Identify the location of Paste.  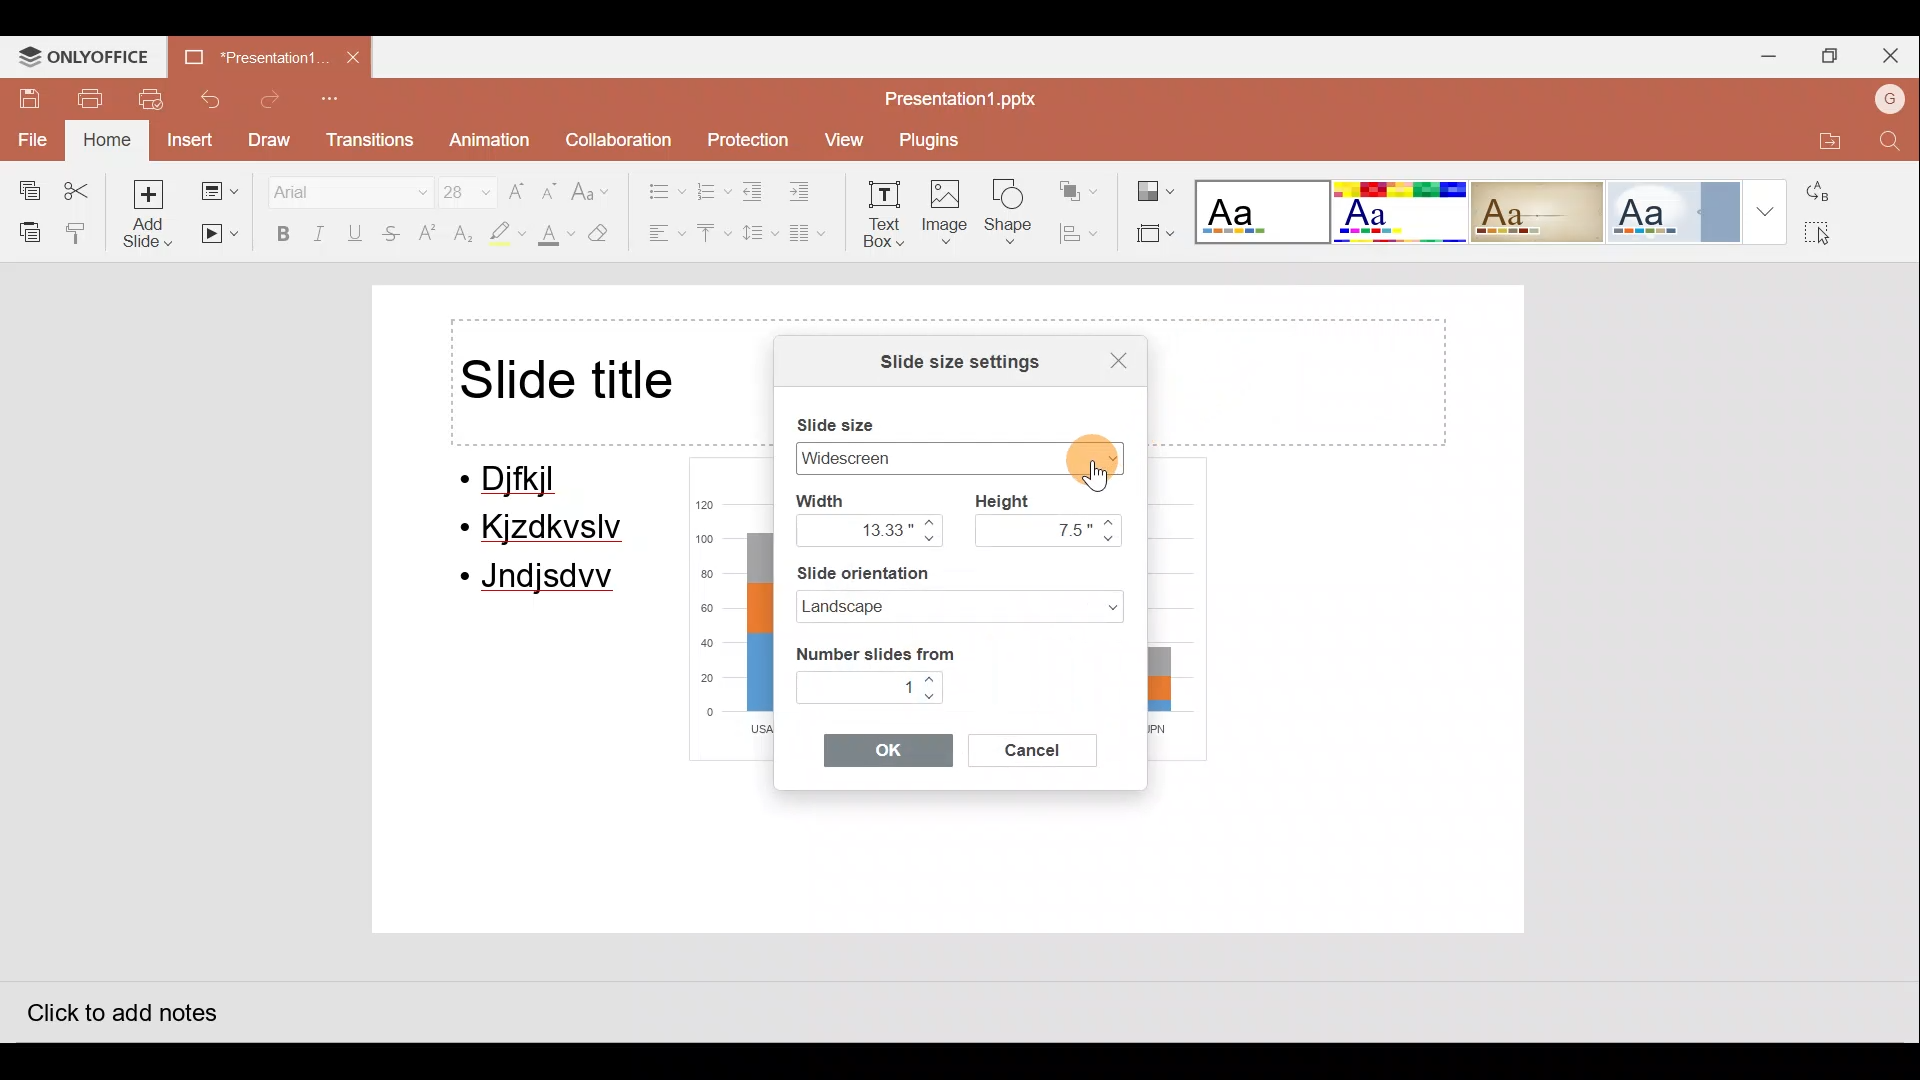
(25, 231).